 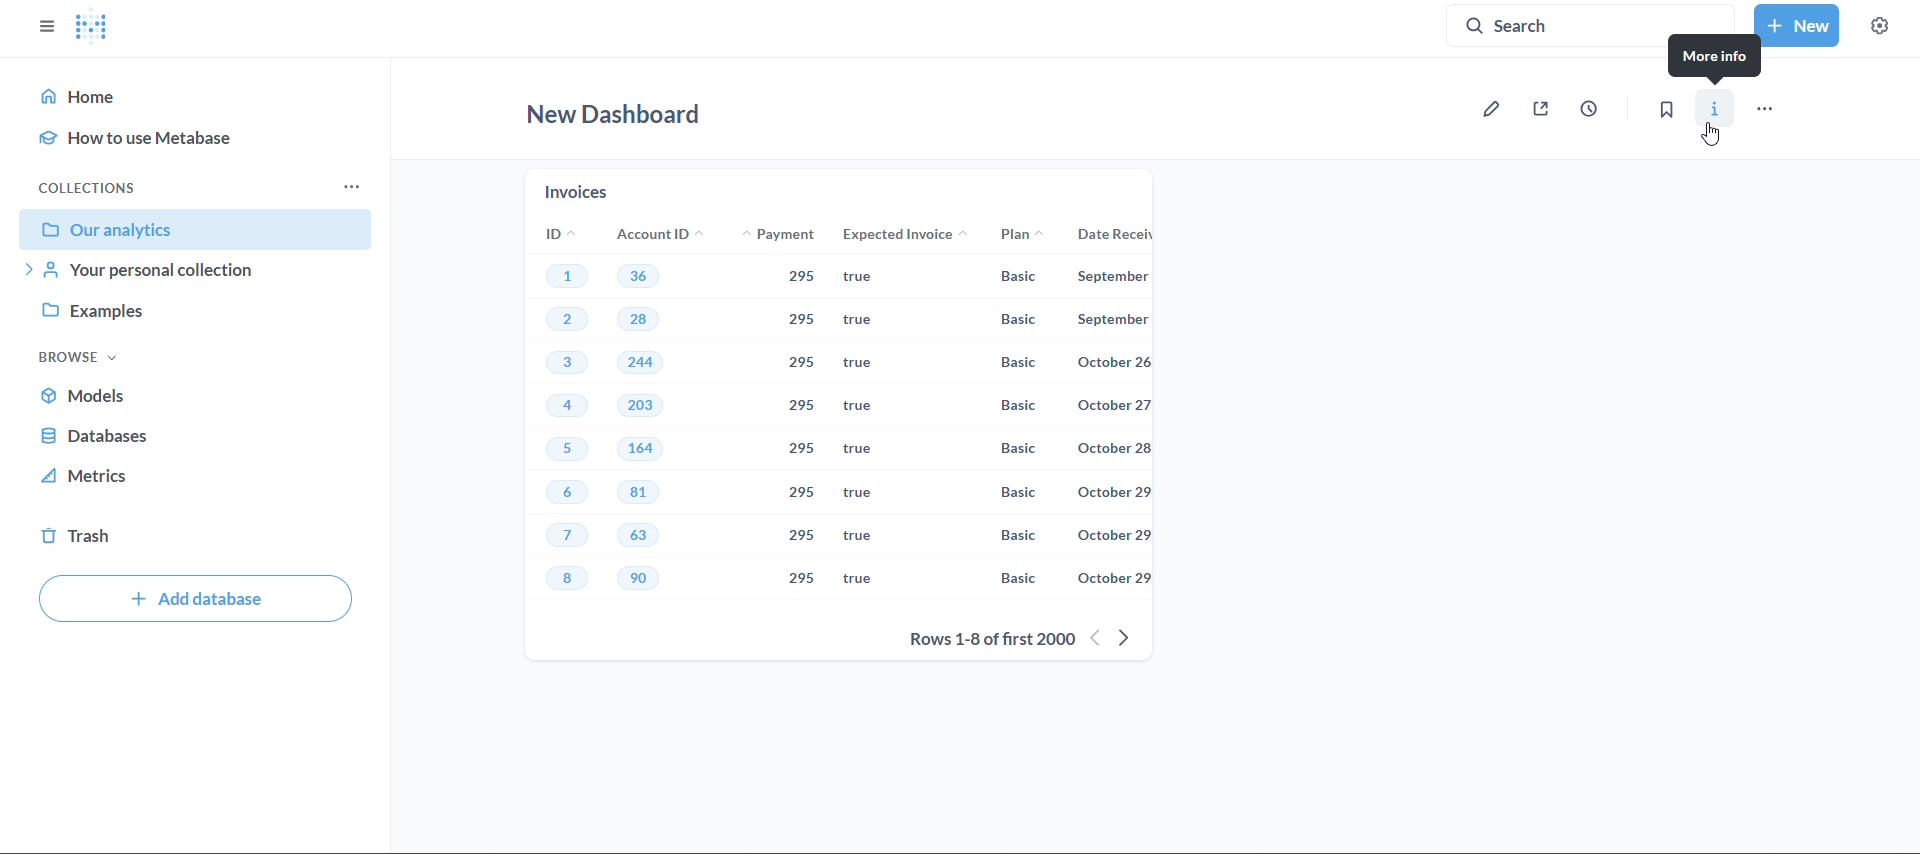 What do you see at coordinates (1019, 537) in the screenshot?
I see `Basic` at bounding box center [1019, 537].